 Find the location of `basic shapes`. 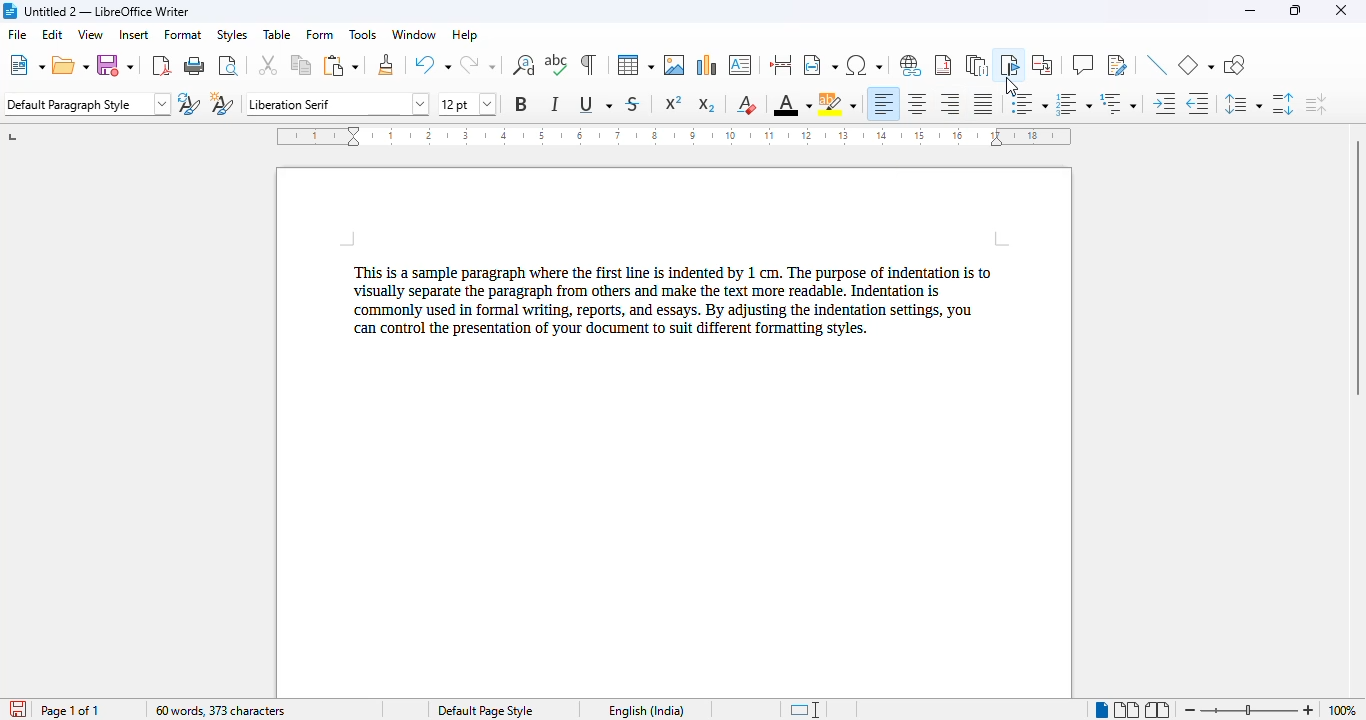

basic shapes is located at coordinates (1196, 64).